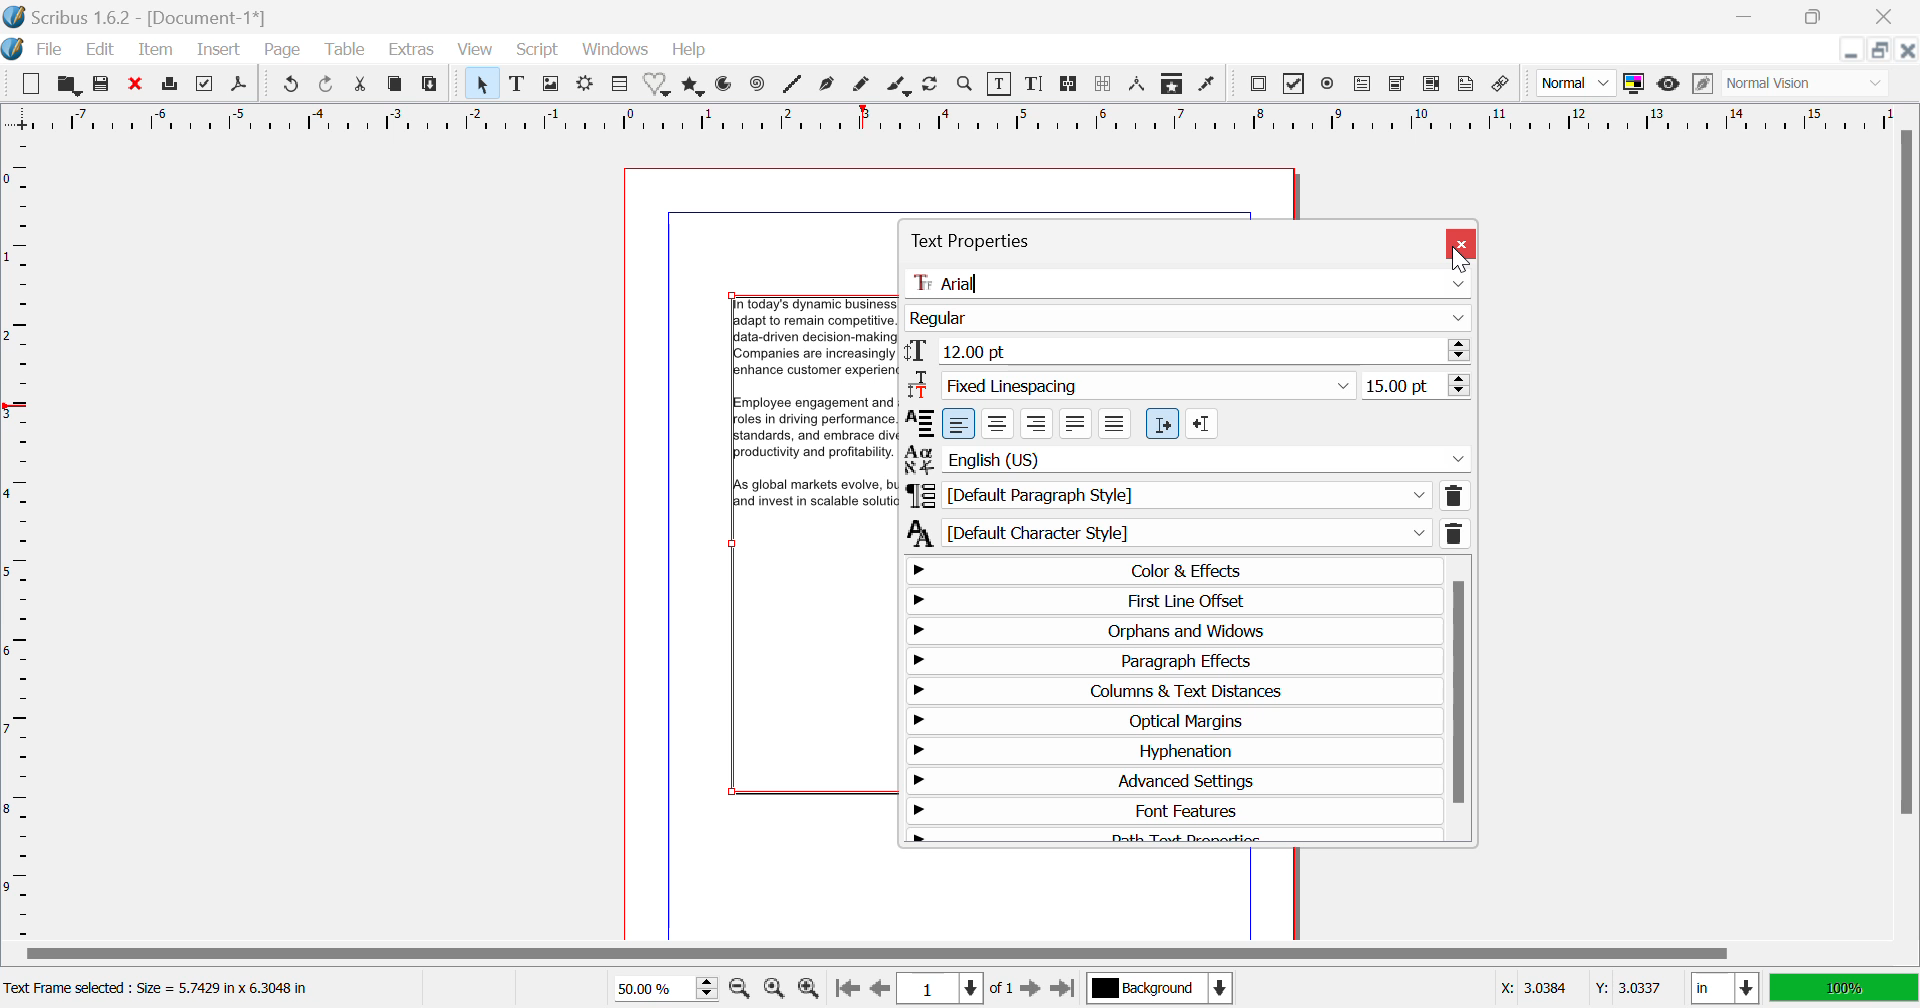  What do you see at coordinates (1669, 84) in the screenshot?
I see `Preview` at bounding box center [1669, 84].